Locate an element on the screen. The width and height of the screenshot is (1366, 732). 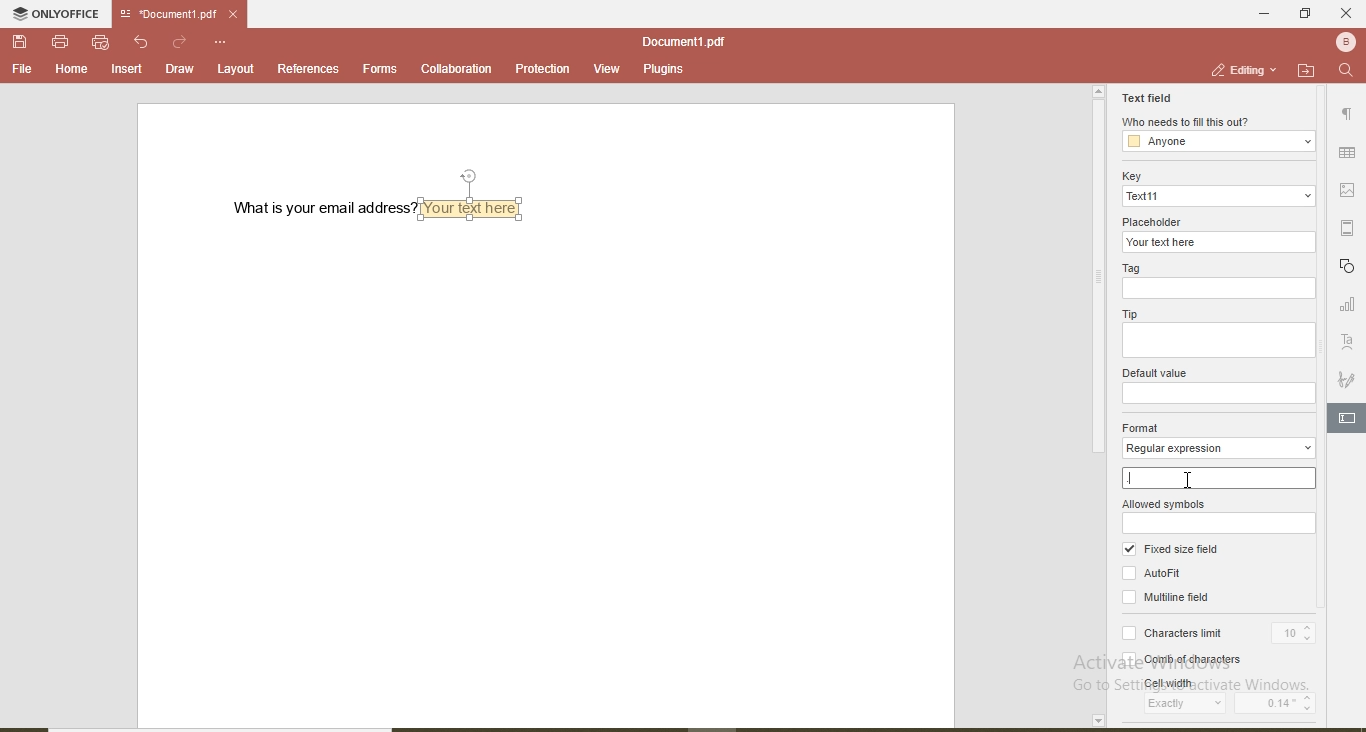
characters limit is located at coordinates (1171, 628).